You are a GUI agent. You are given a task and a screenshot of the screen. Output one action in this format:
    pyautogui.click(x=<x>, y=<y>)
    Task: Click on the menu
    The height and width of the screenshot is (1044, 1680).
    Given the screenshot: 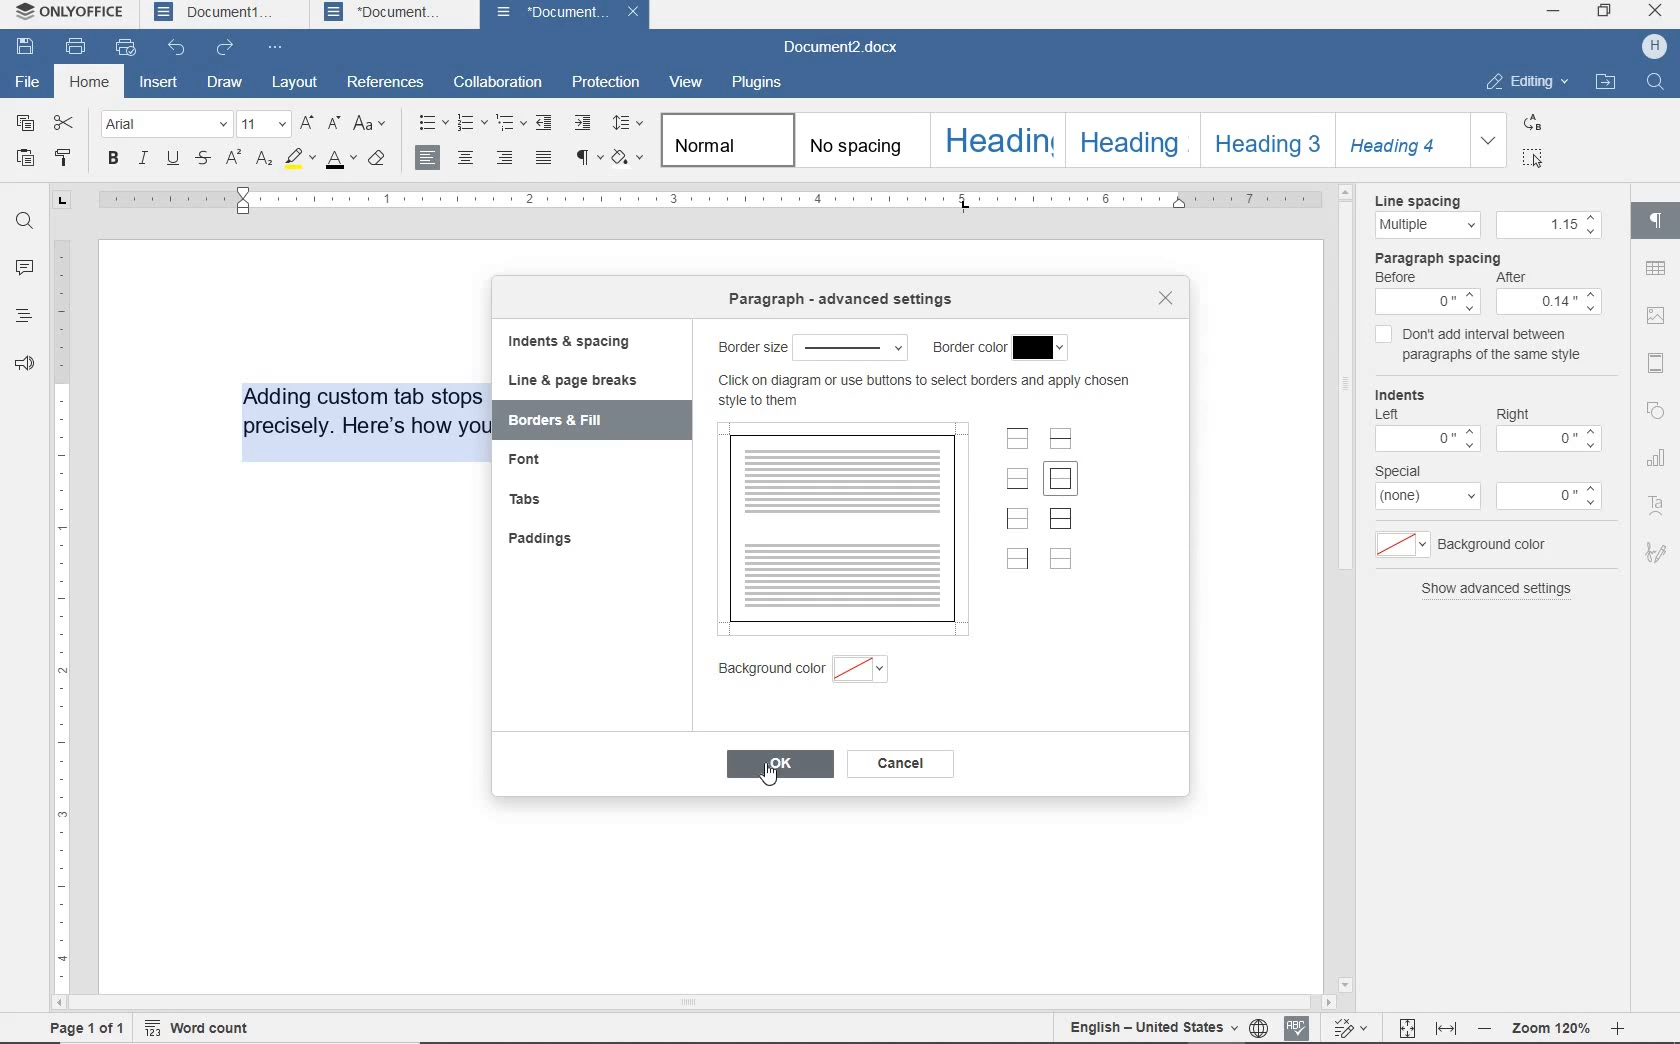 What is the action you would take?
    pyautogui.click(x=1424, y=441)
    